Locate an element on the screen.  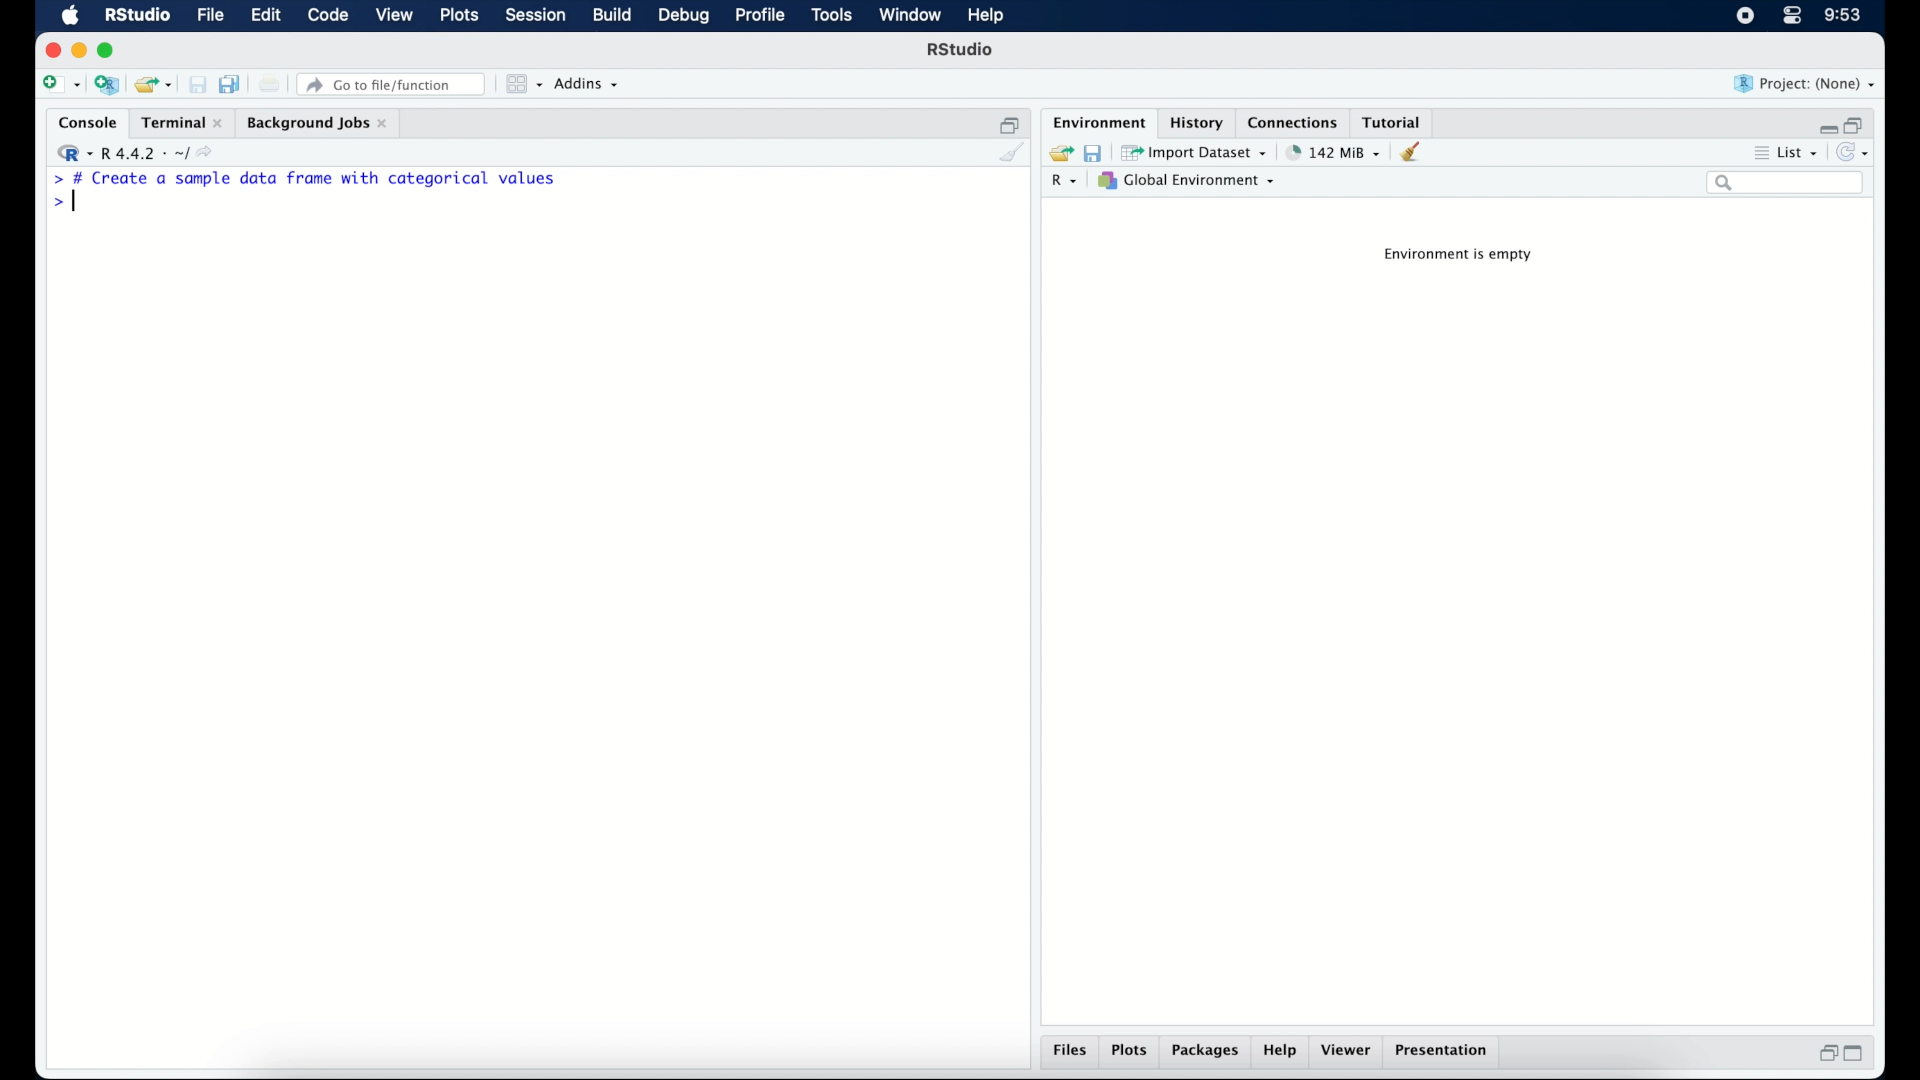
maximize is located at coordinates (1856, 1056).